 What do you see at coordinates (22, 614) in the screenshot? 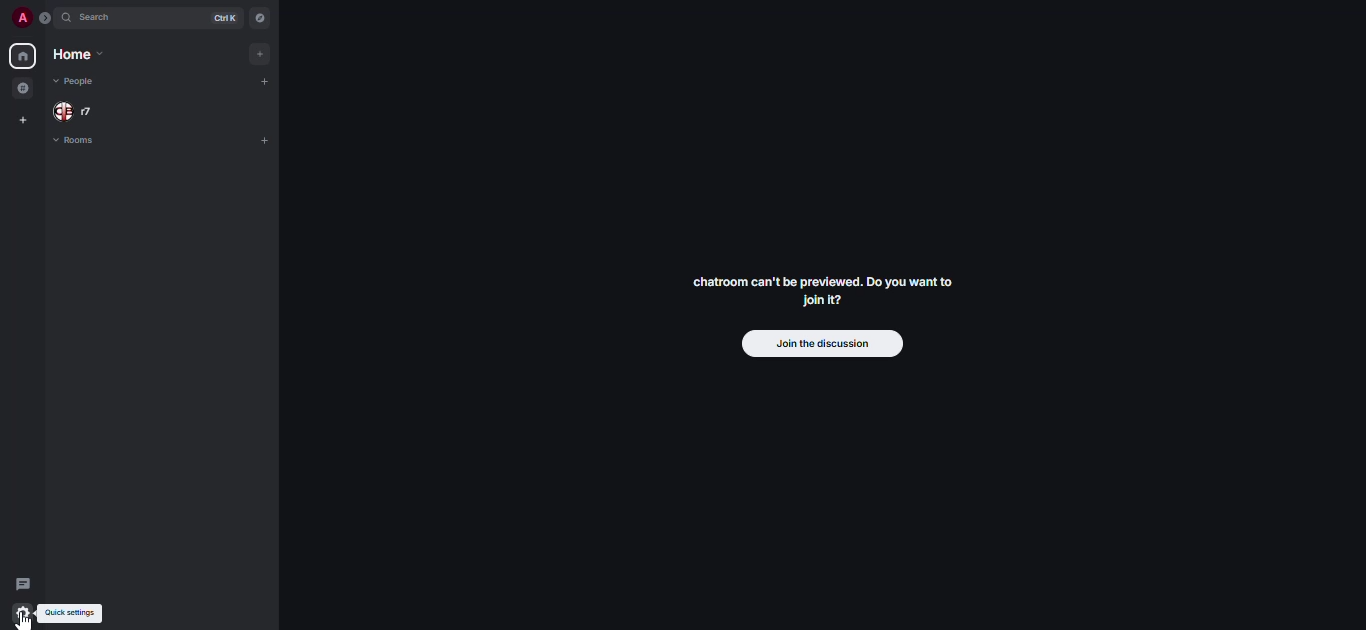
I see `quick settings` at bounding box center [22, 614].